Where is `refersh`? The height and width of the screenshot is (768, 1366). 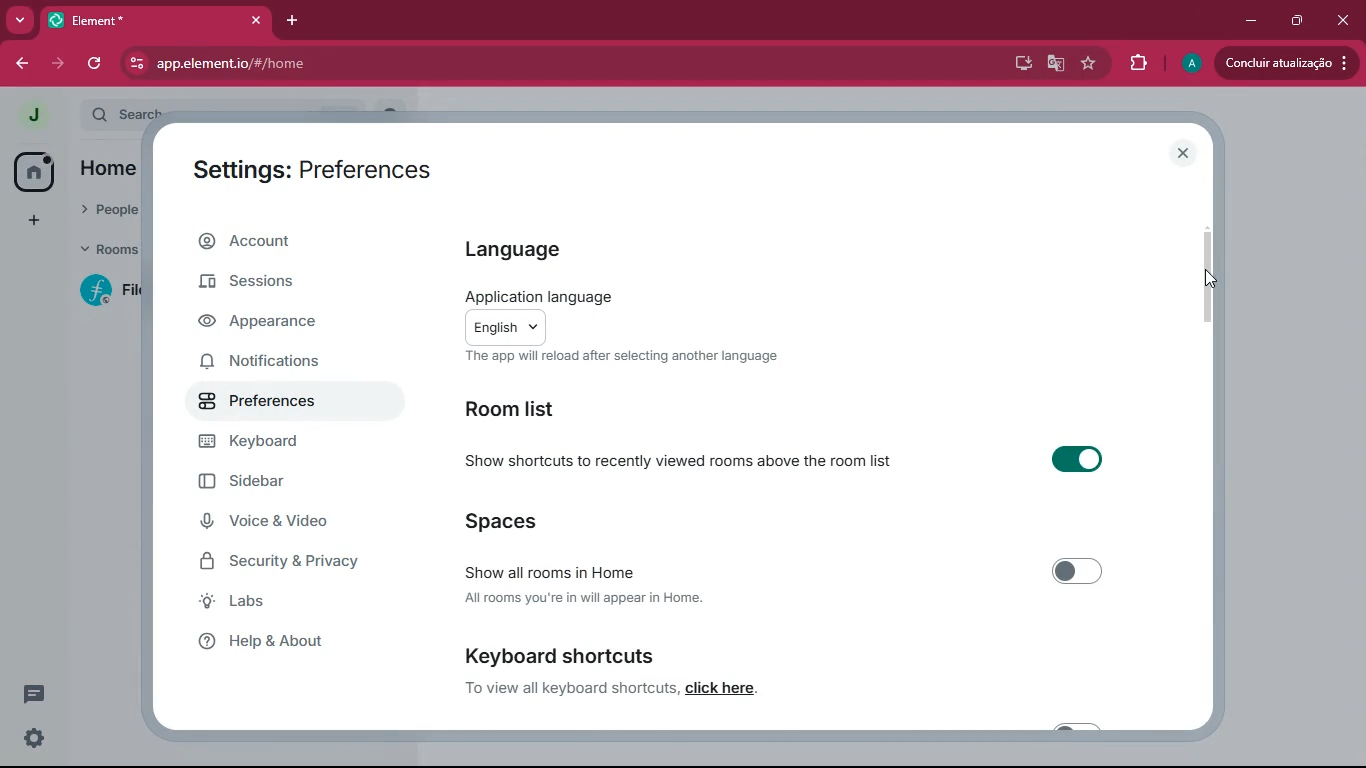 refersh is located at coordinates (96, 63).